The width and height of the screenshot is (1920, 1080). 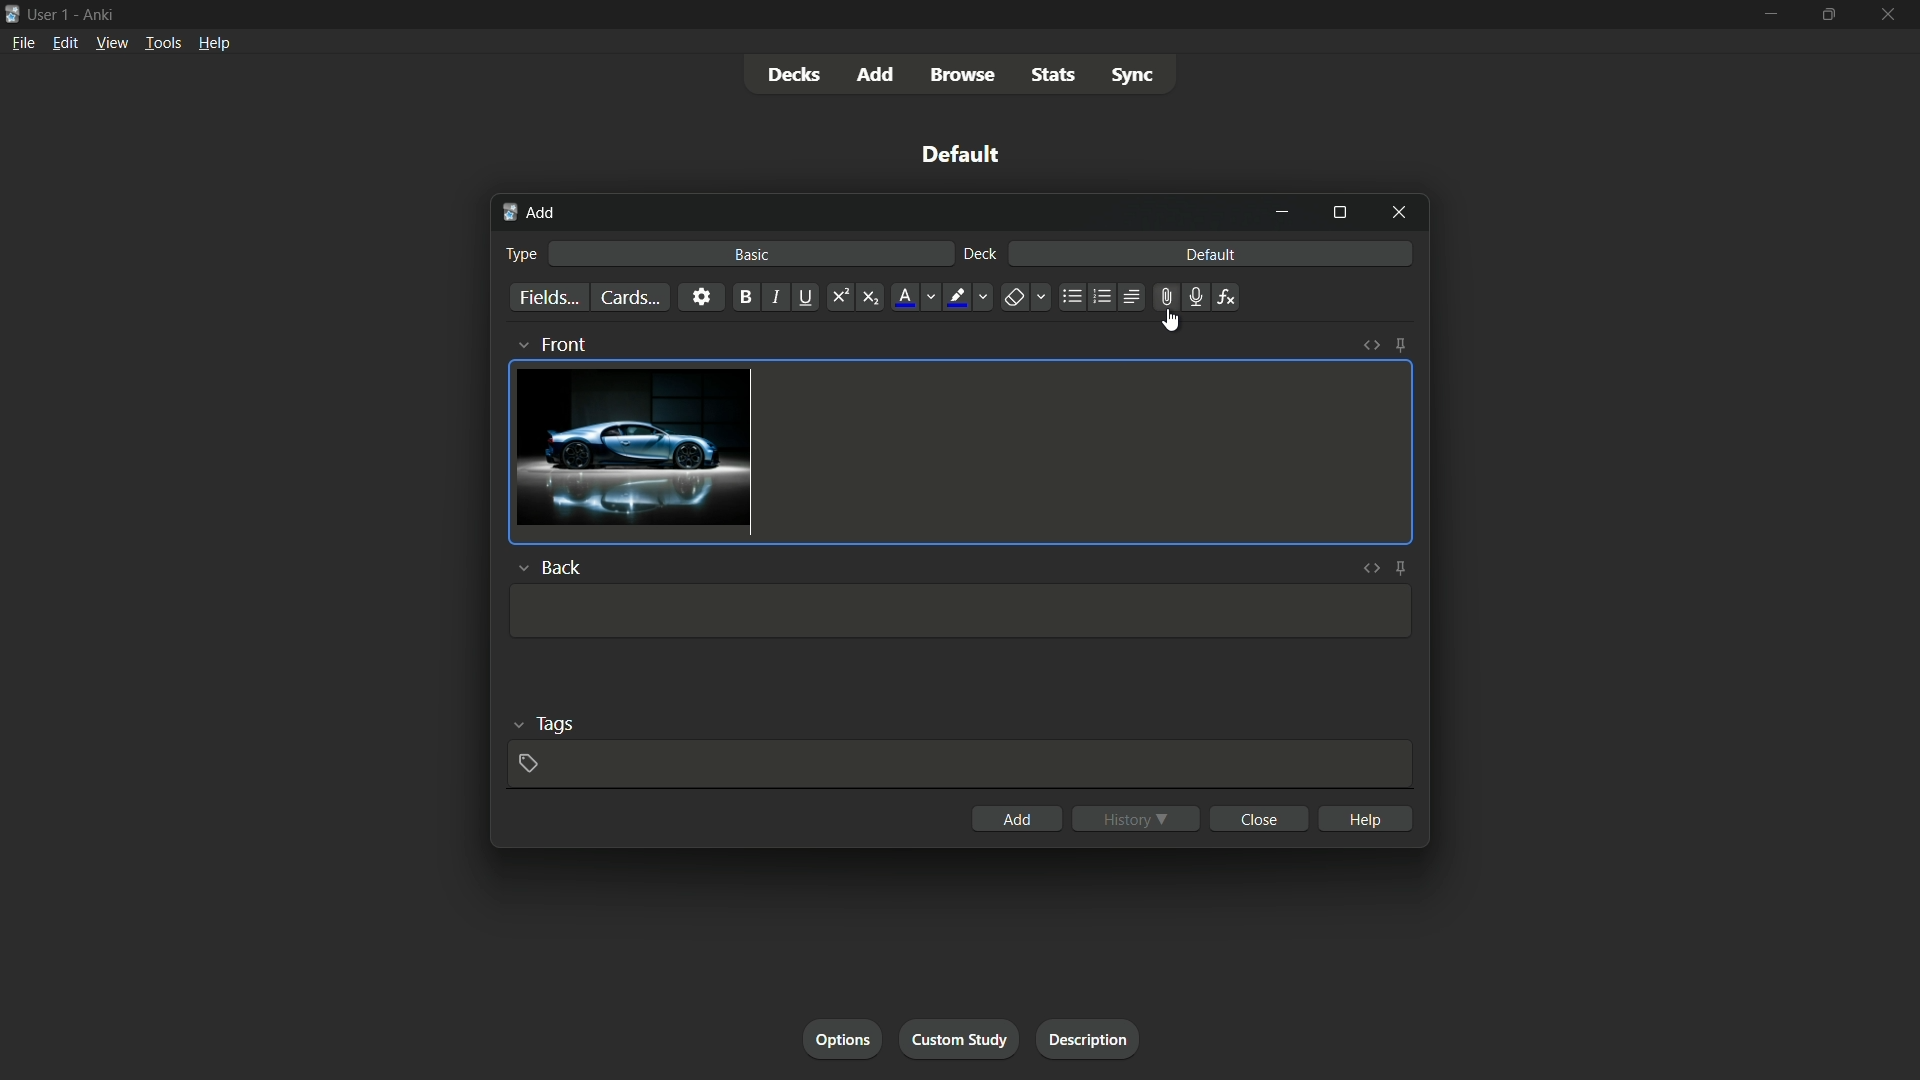 What do you see at coordinates (1403, 345) in the screenshot?
I see `toggle sticky` at bounding box center [1403, 345].